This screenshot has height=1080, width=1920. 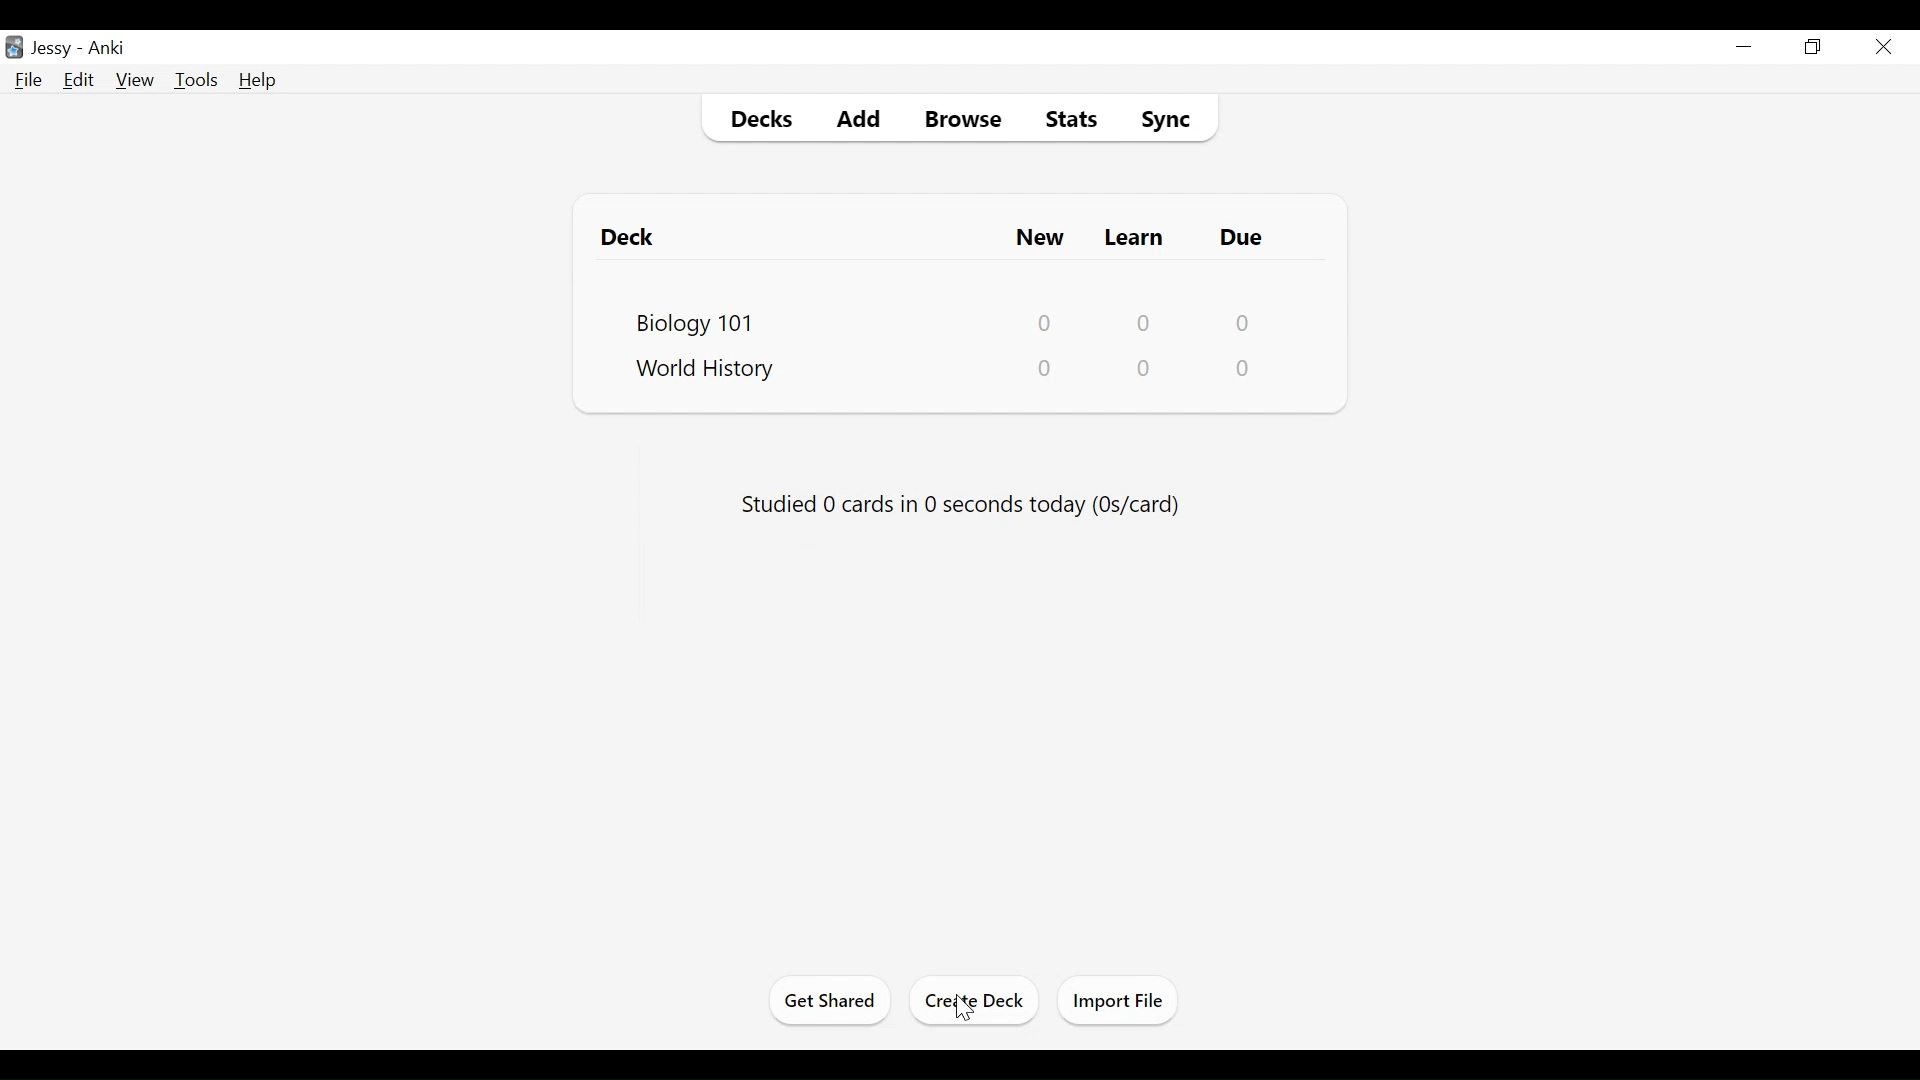 I want to click on File, so click(x=31, y=80).